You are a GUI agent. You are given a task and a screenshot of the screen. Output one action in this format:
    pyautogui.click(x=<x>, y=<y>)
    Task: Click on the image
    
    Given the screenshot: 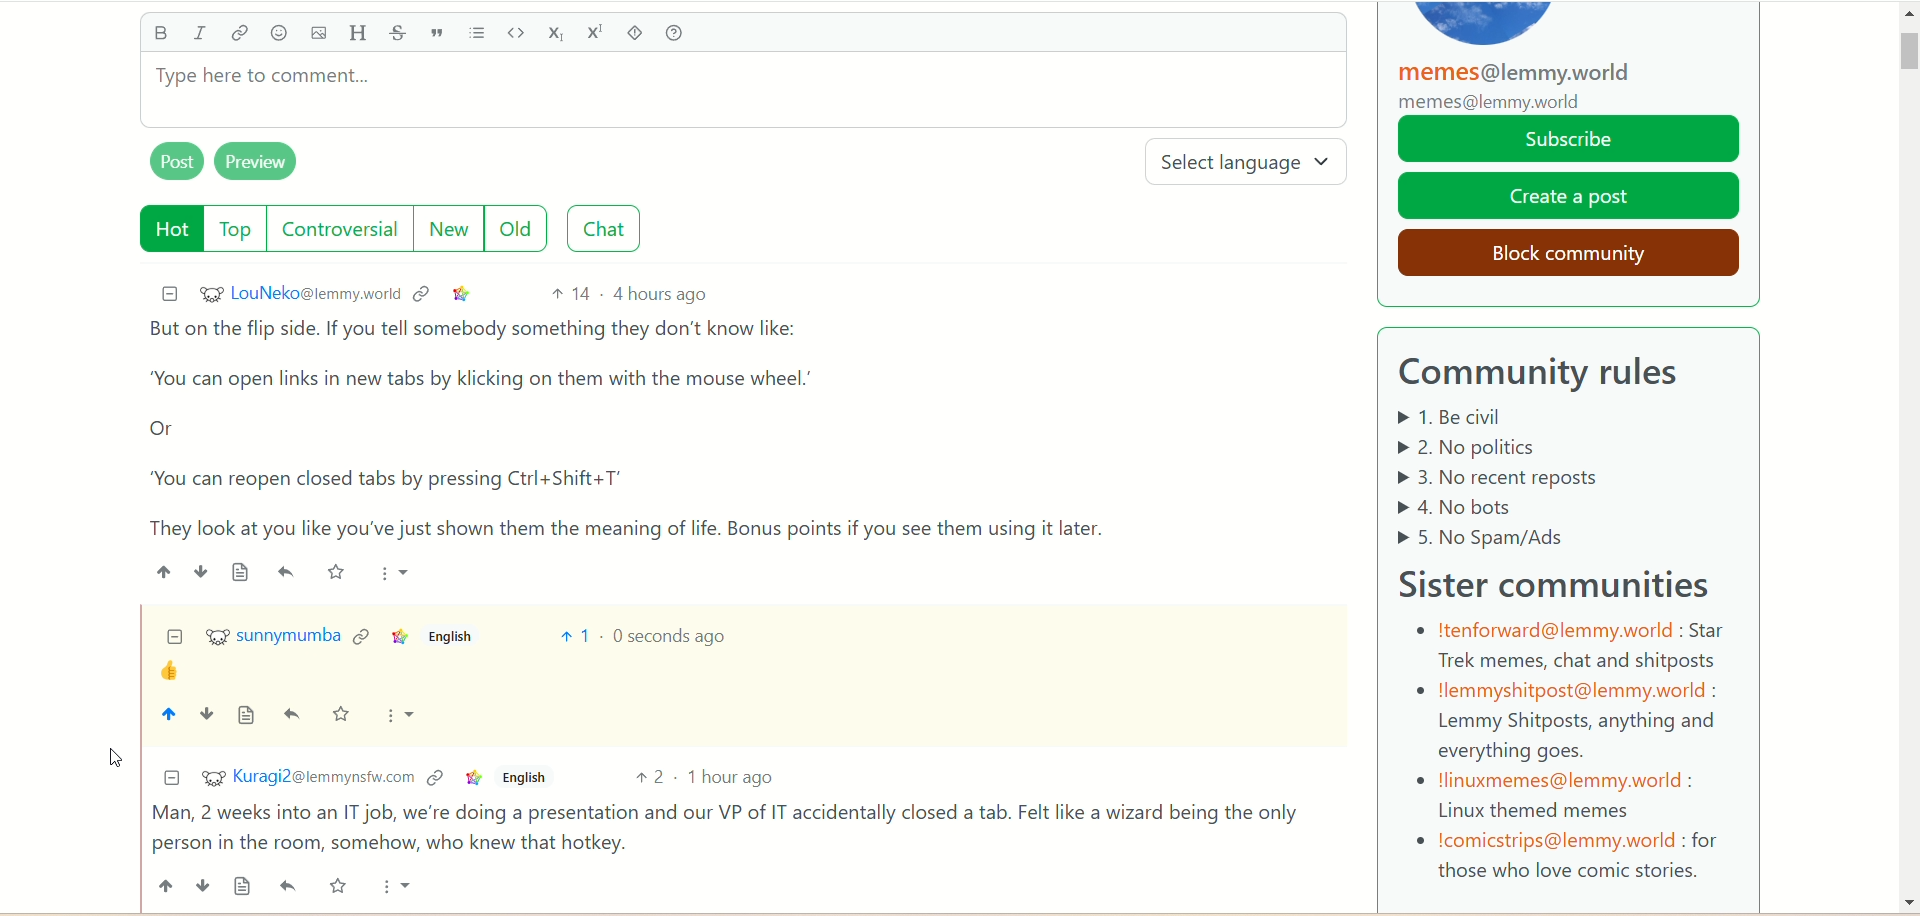 What is the action you would take?
    pyautogui.click(x=317, y=36)
    